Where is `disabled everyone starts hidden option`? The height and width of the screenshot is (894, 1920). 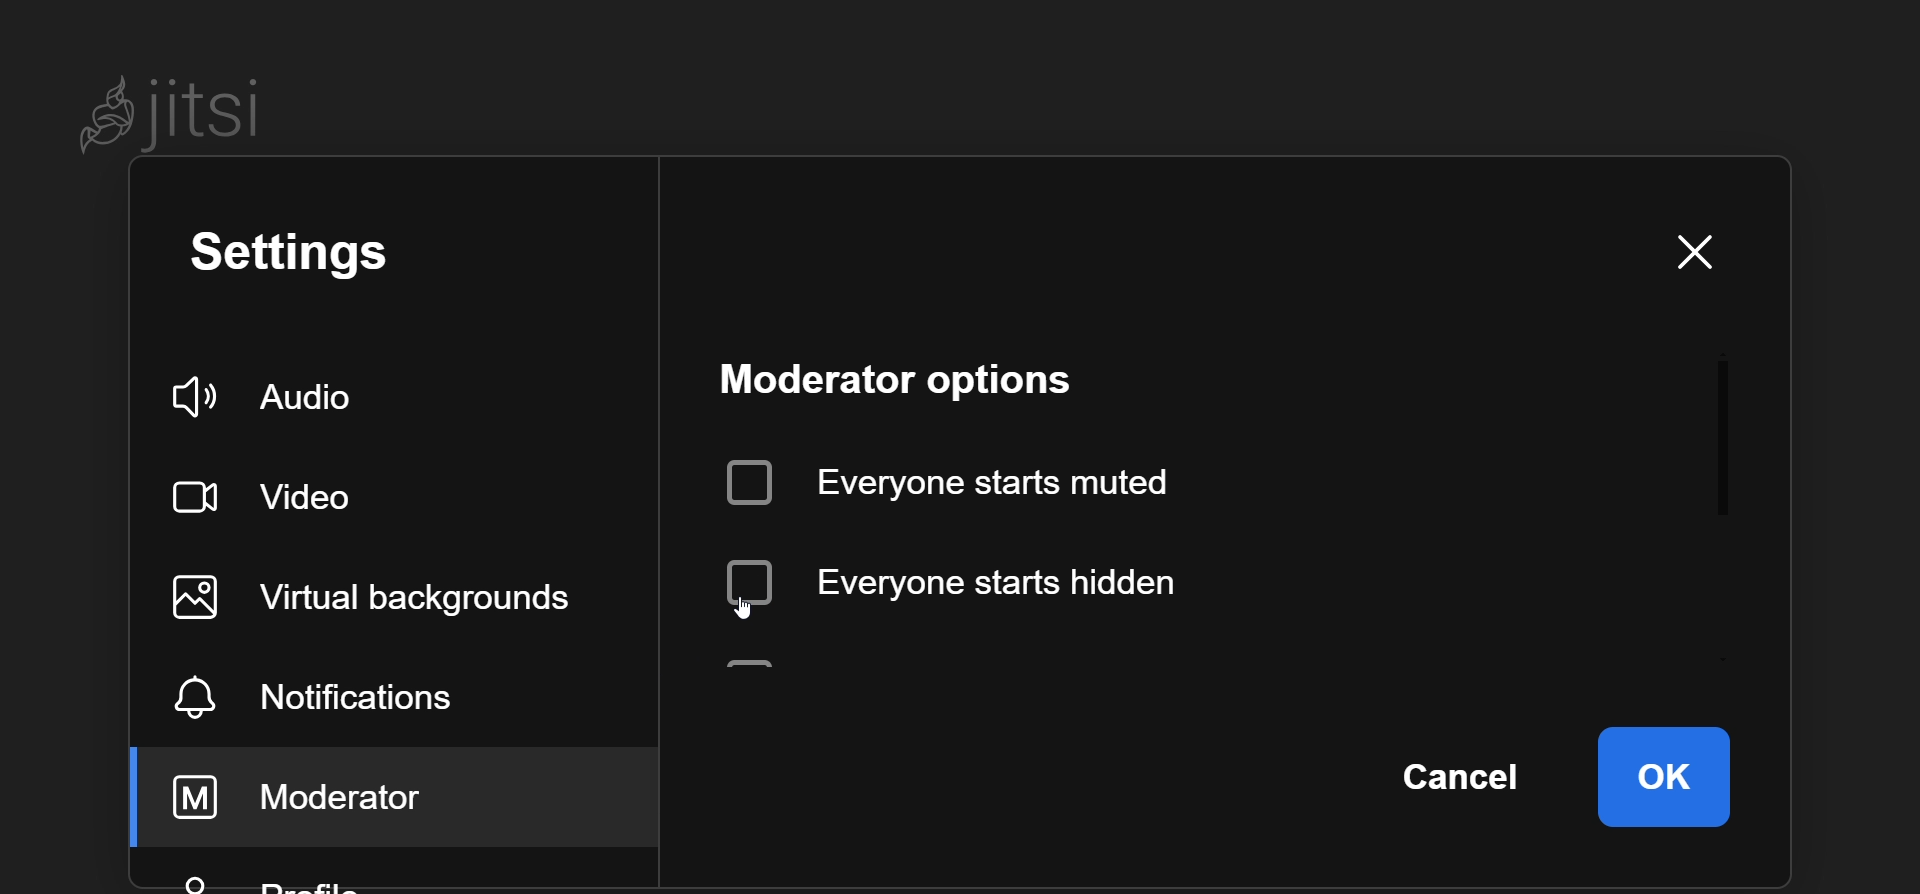
disabled everyone starts hidden option is located at coordinates (959, 583).